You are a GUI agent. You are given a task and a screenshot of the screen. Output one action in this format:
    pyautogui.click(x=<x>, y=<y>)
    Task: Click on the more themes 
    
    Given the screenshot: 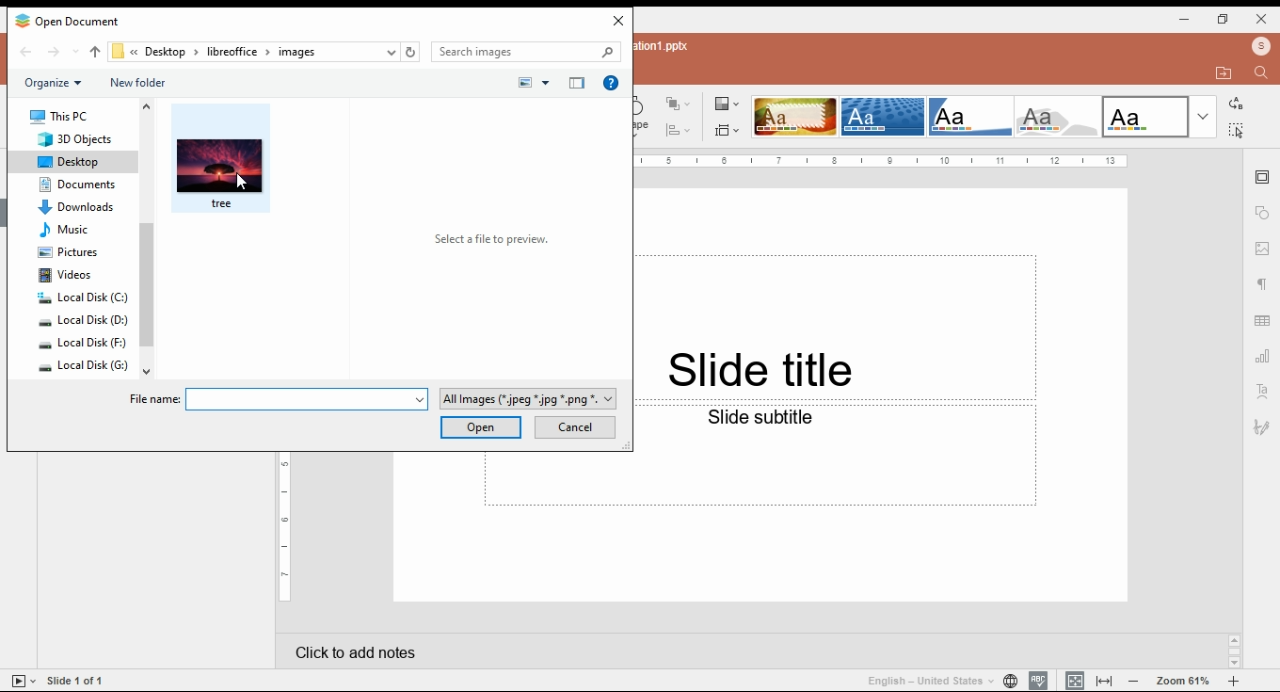 What is the action you would take?
    pyautogui.click(x=1203, y=117)
    